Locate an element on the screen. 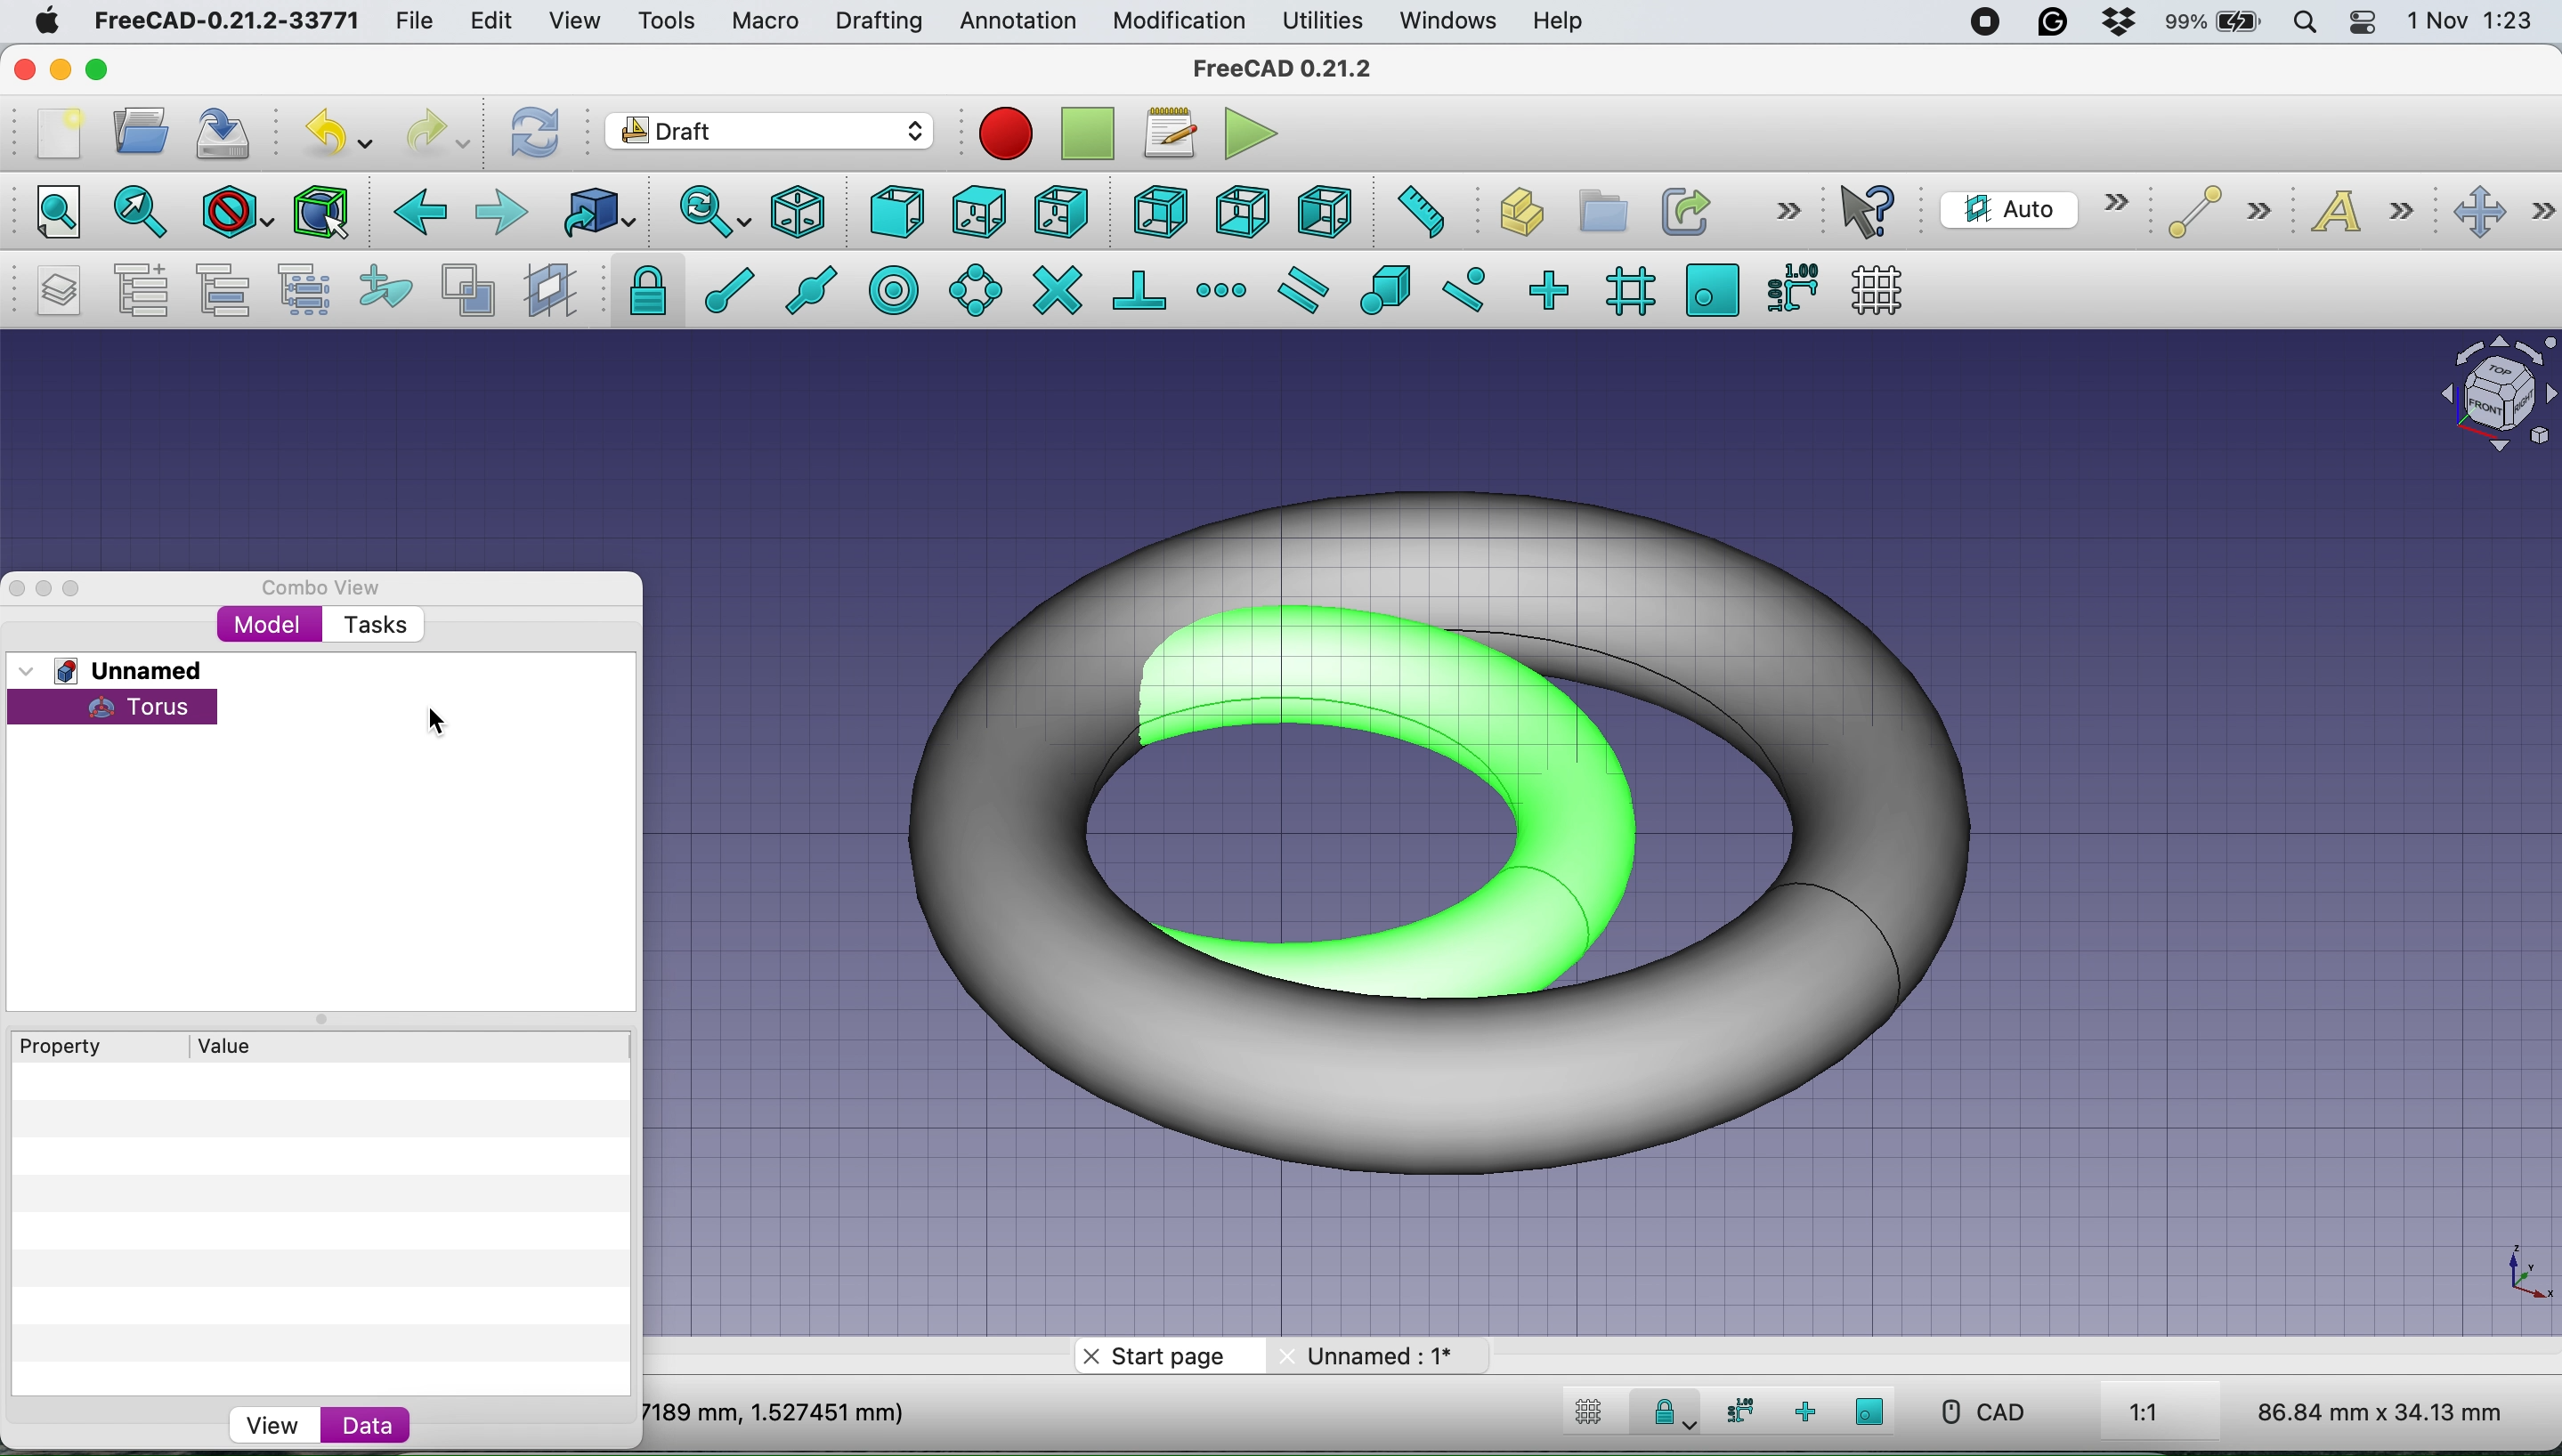 This screenshot has width=2562, height=1456. snap lock is located at coordinates (638, 290).